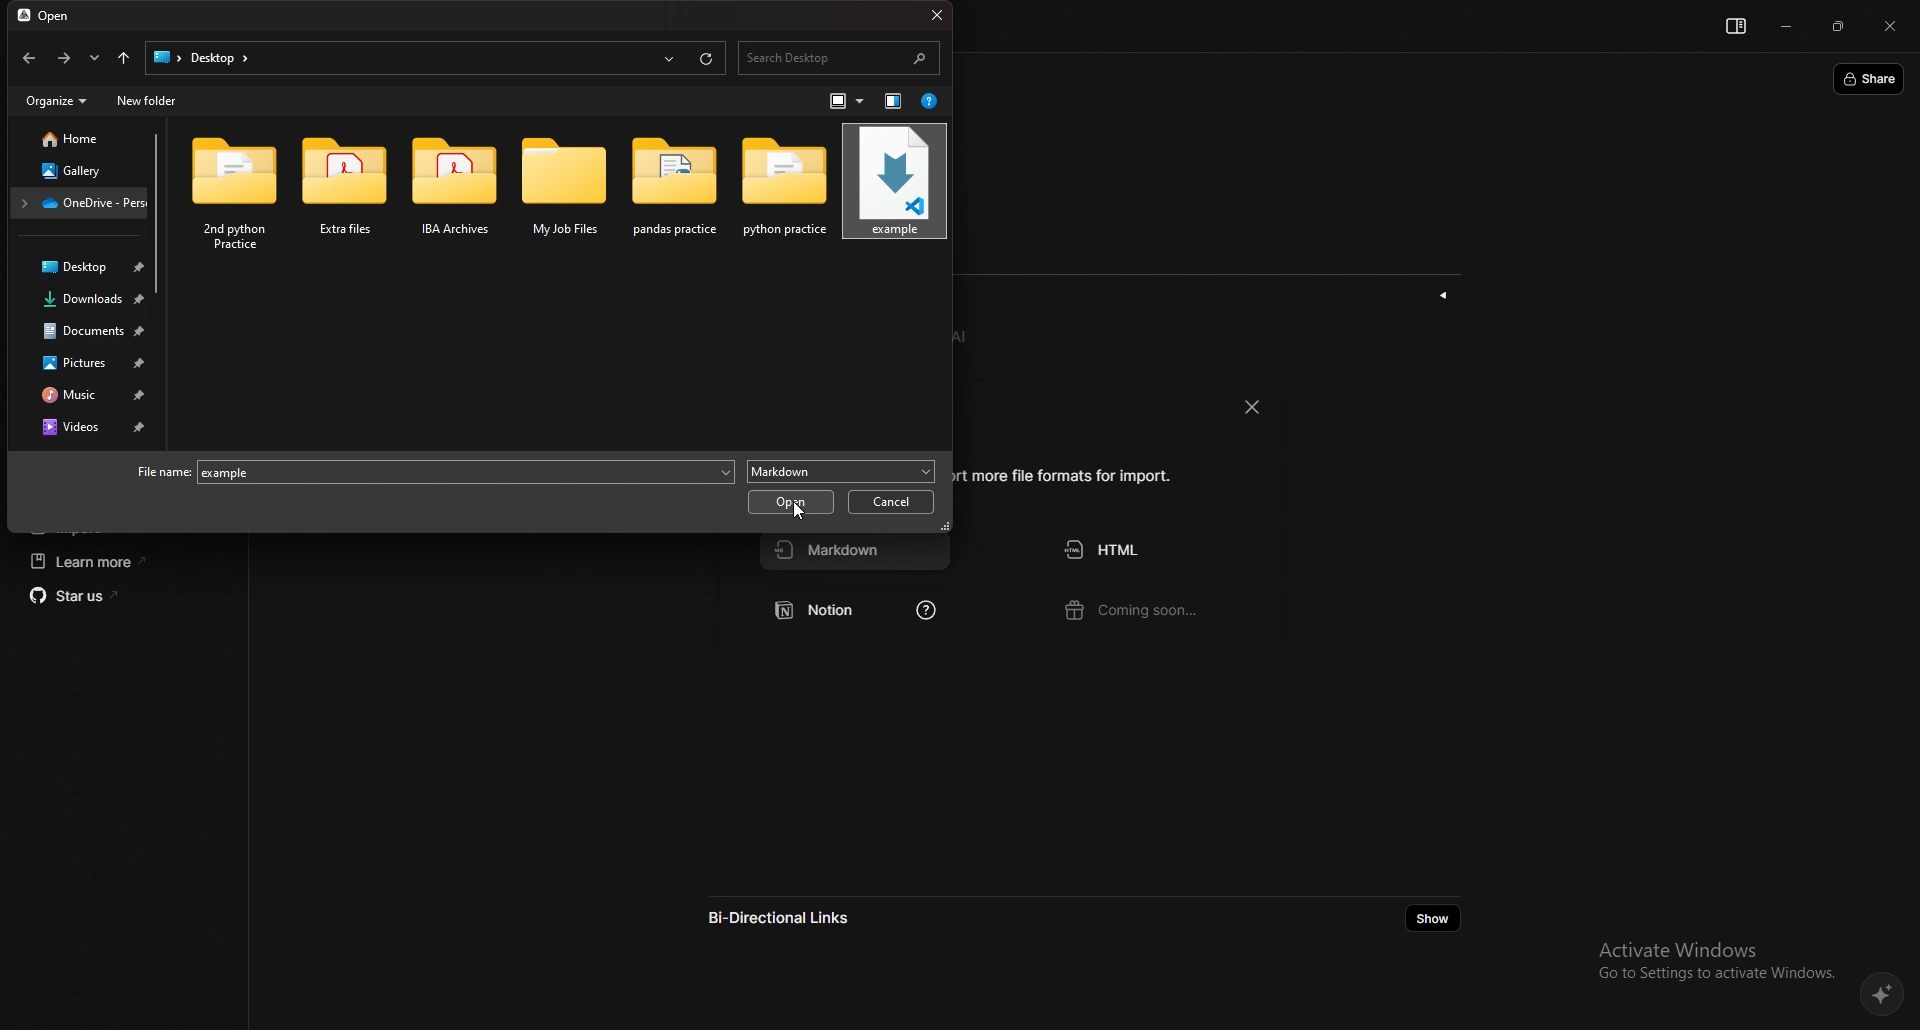  What do you see at coordinates (29, 58) in the screenshot?
I see `back` at bounding box center [29, 58].